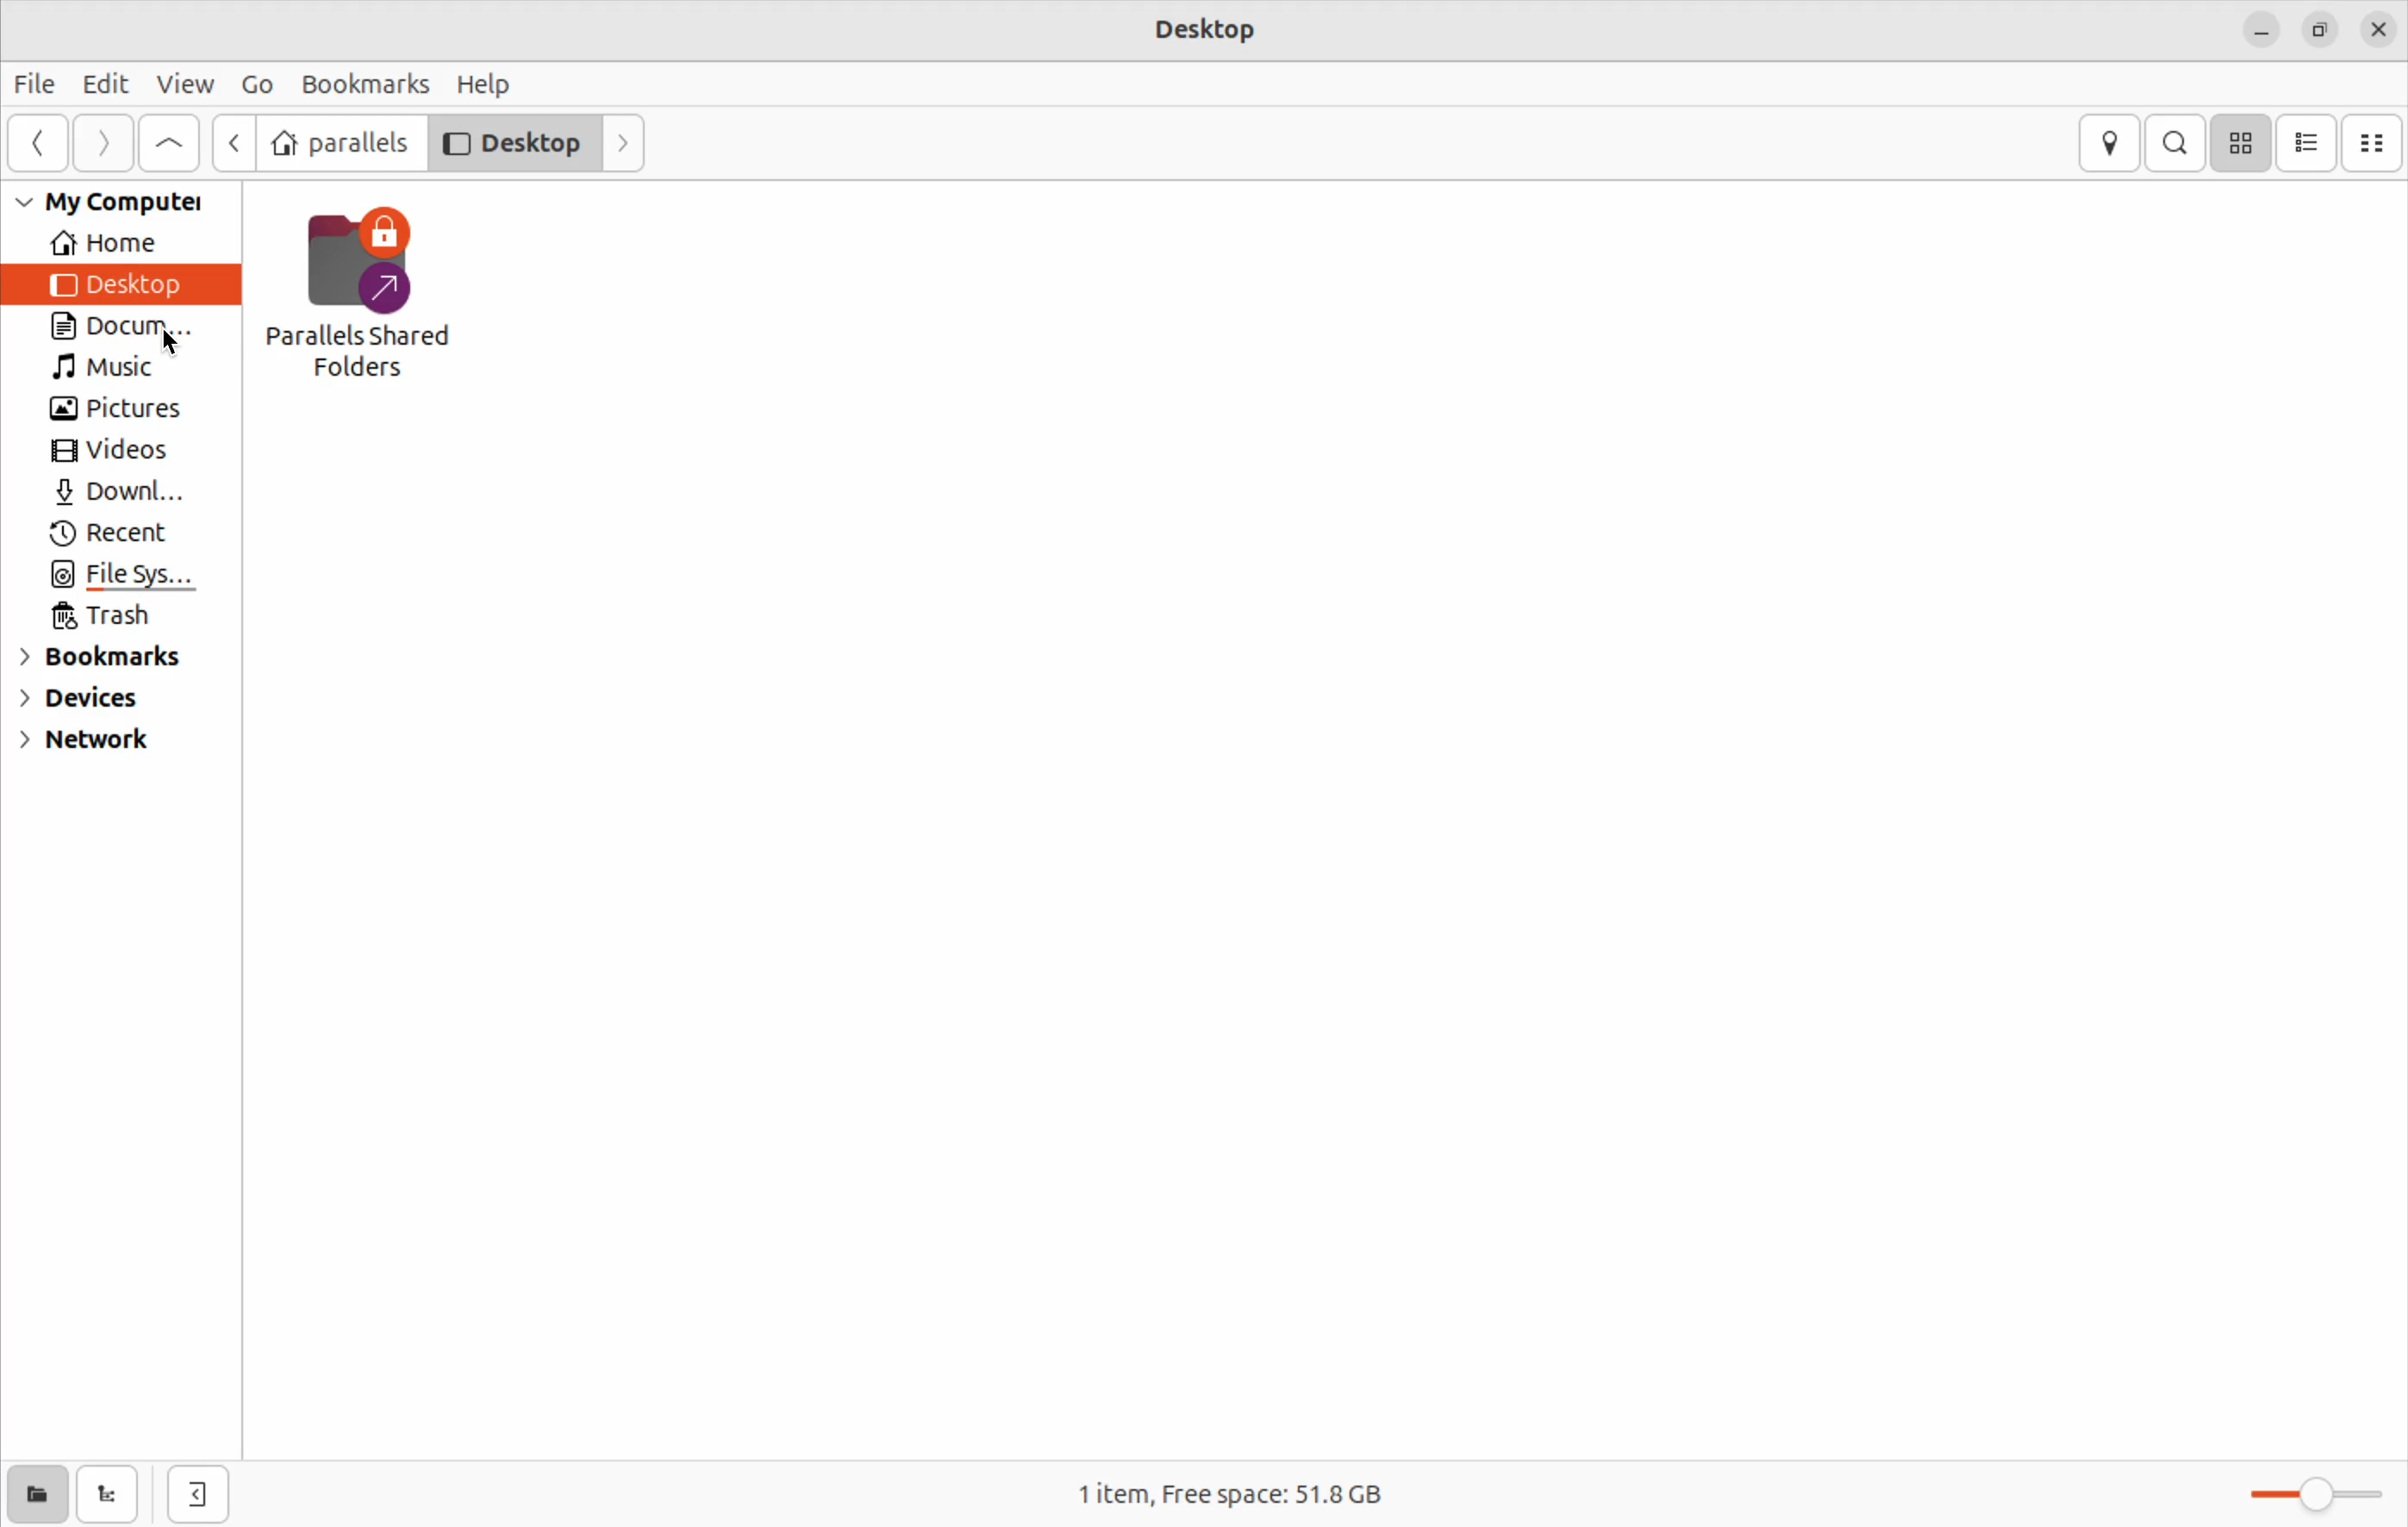  I want to click on Music, so click(128, 371).